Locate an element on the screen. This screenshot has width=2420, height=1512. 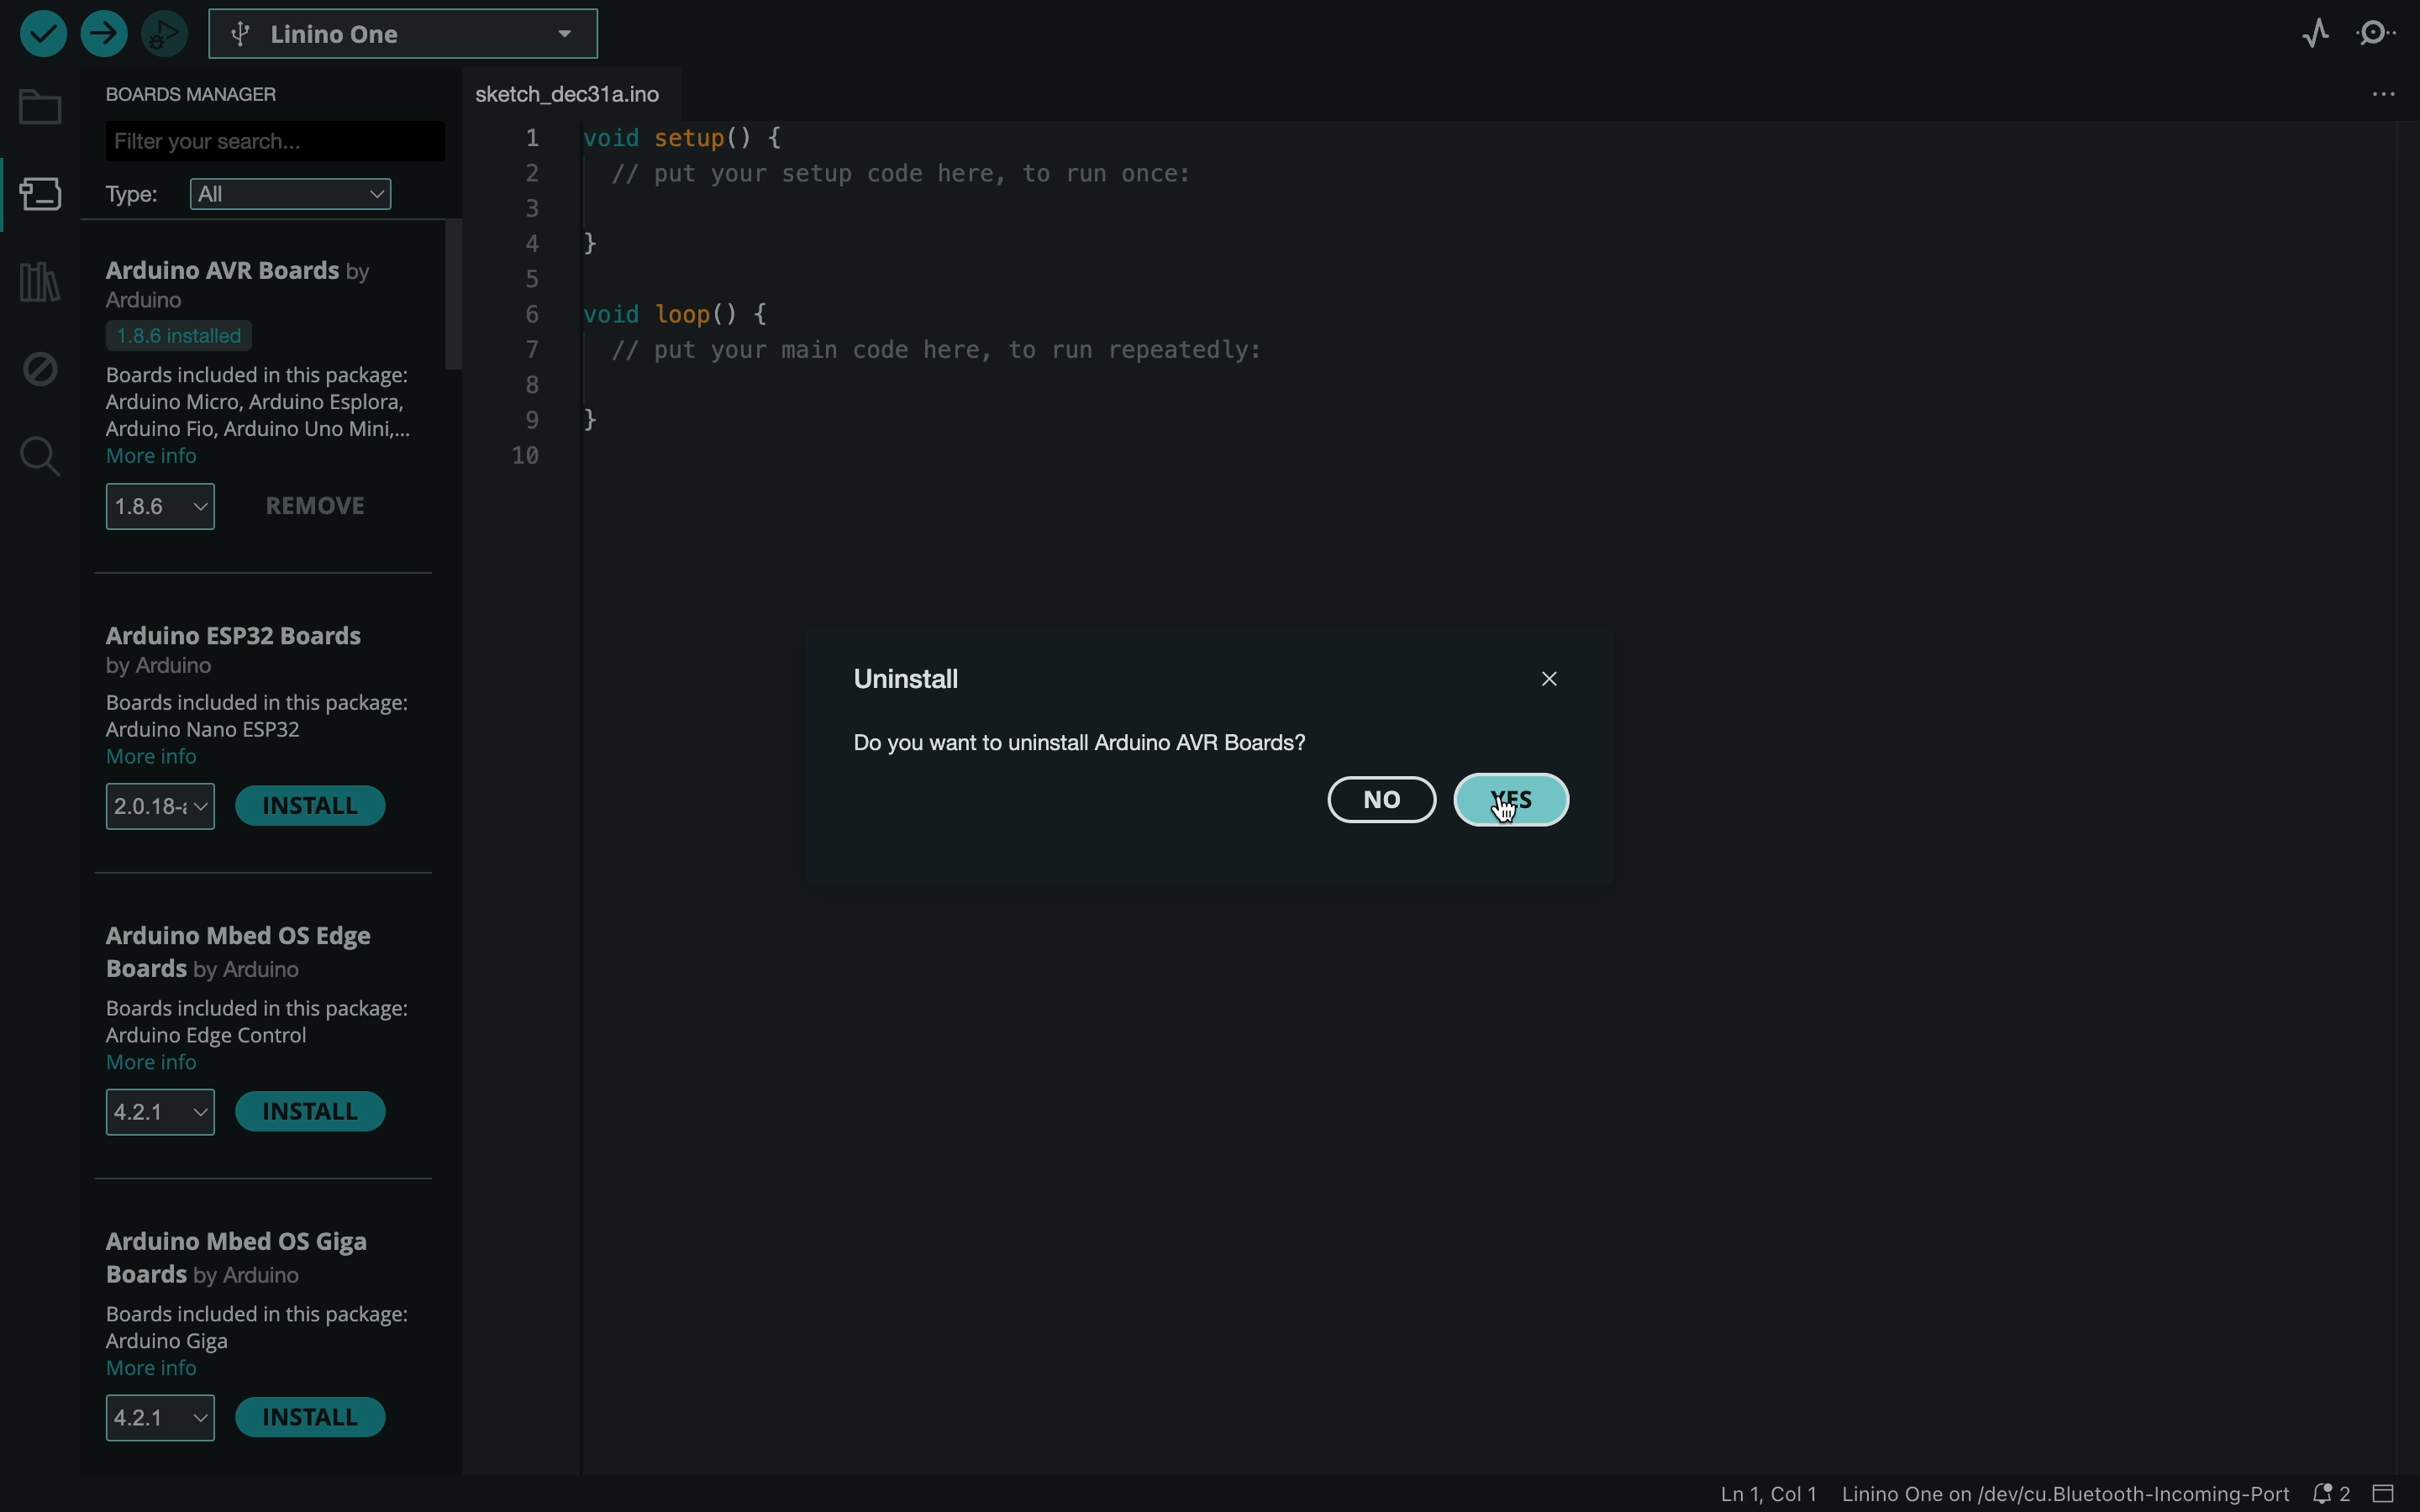
install is located at coordinates (312, 1418).